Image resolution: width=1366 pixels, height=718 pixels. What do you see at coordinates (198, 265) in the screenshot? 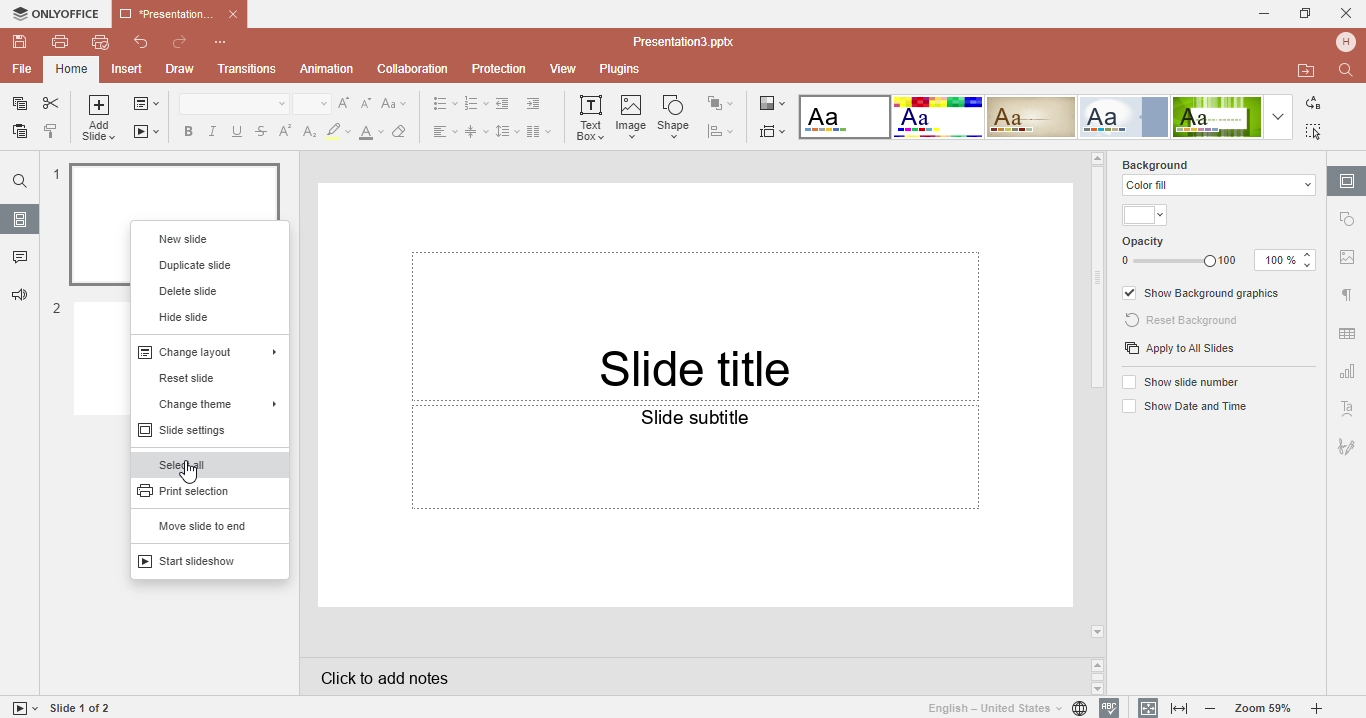
I see `Duplicate slide` at bounding box center [198, 265].